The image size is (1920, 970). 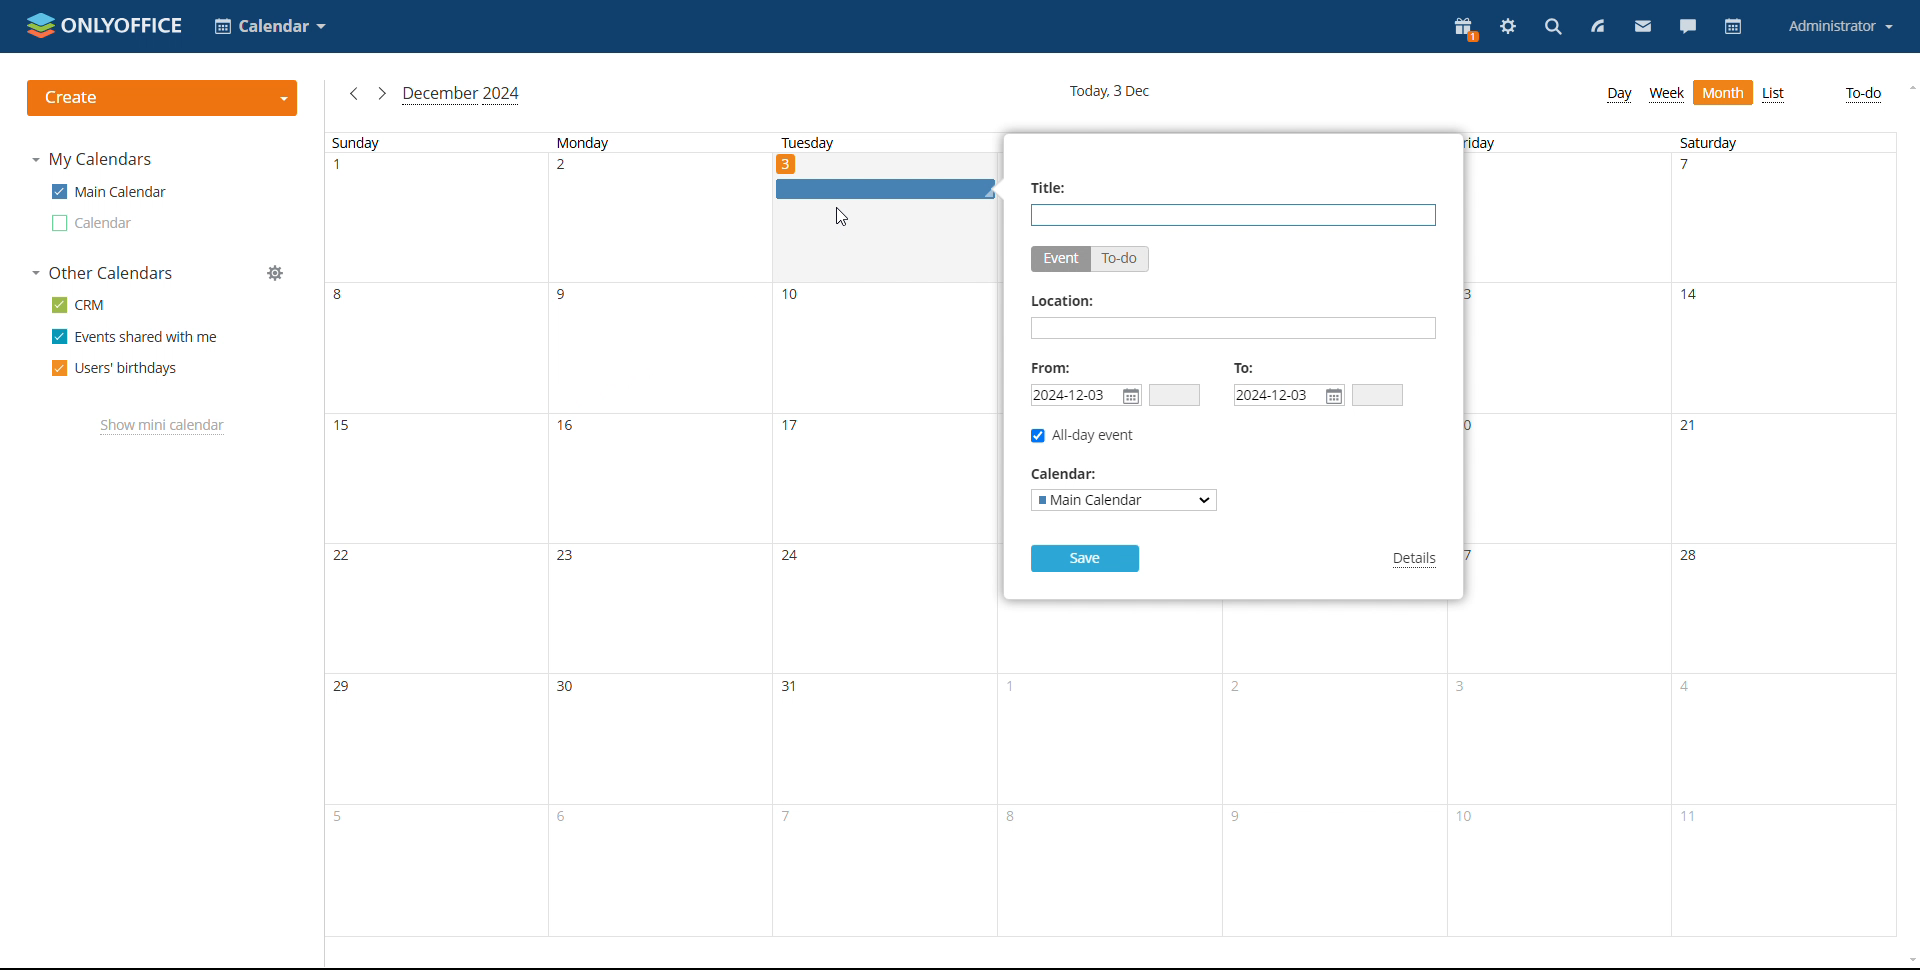 What do you see at coordinates (839, 215) in the screenshot?
I see `cursor` at bounding box center [839, 215].